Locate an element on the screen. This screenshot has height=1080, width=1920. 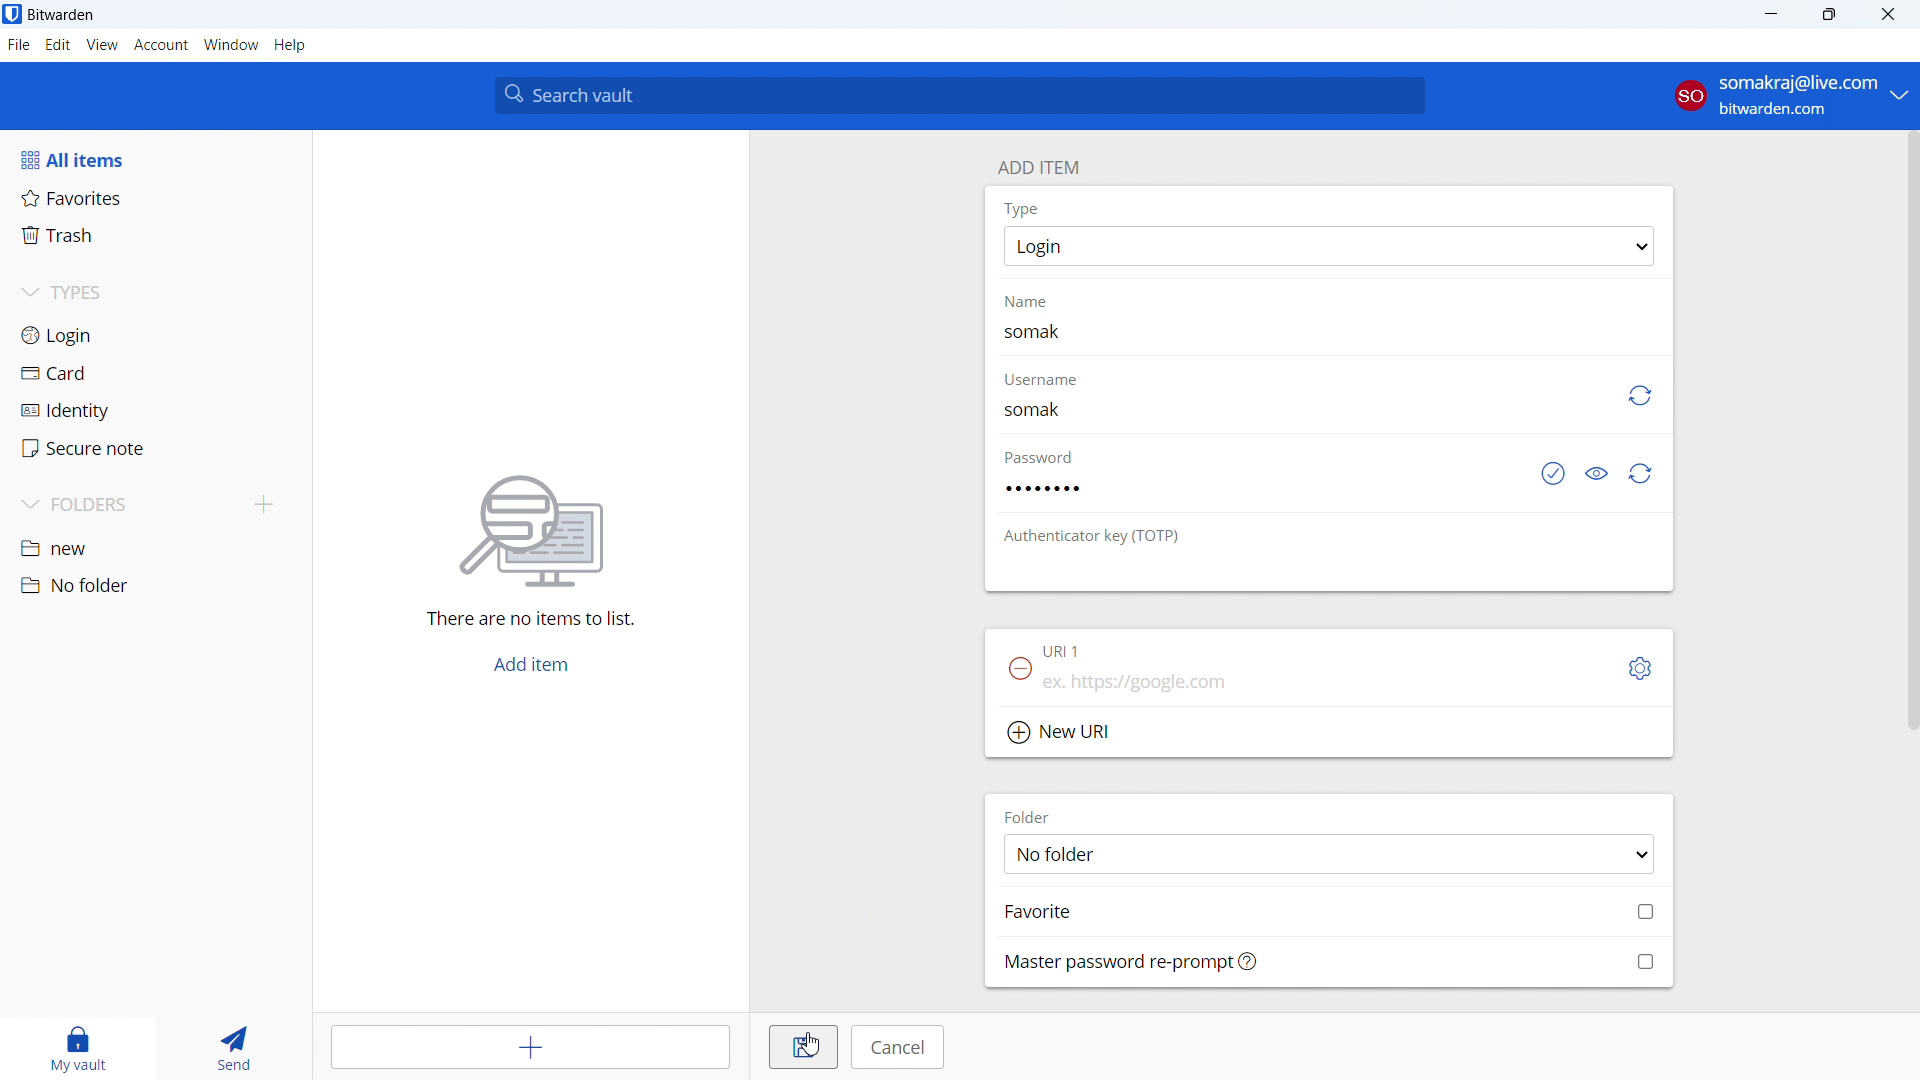
types is located at coordinates (154, 295).